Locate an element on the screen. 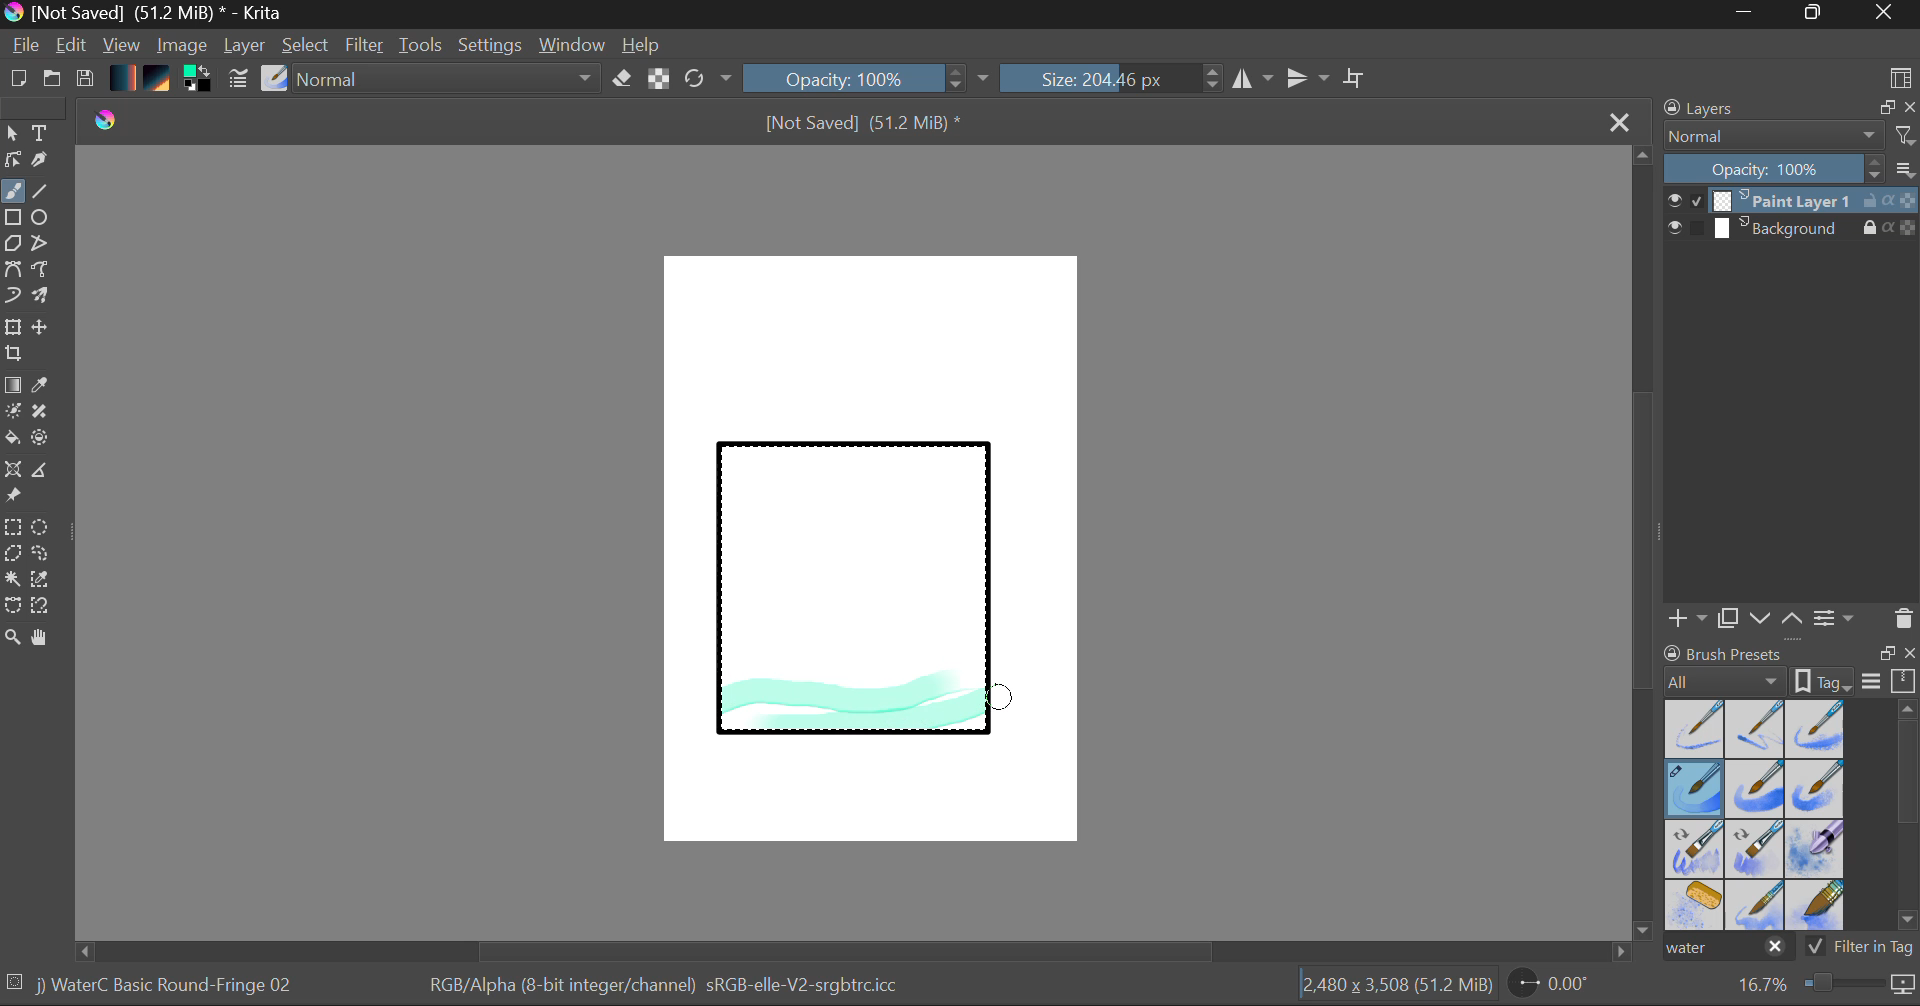 The image size is (1920, 1006). Vertical Mirror Flip is located at coordinates (1252, 79).